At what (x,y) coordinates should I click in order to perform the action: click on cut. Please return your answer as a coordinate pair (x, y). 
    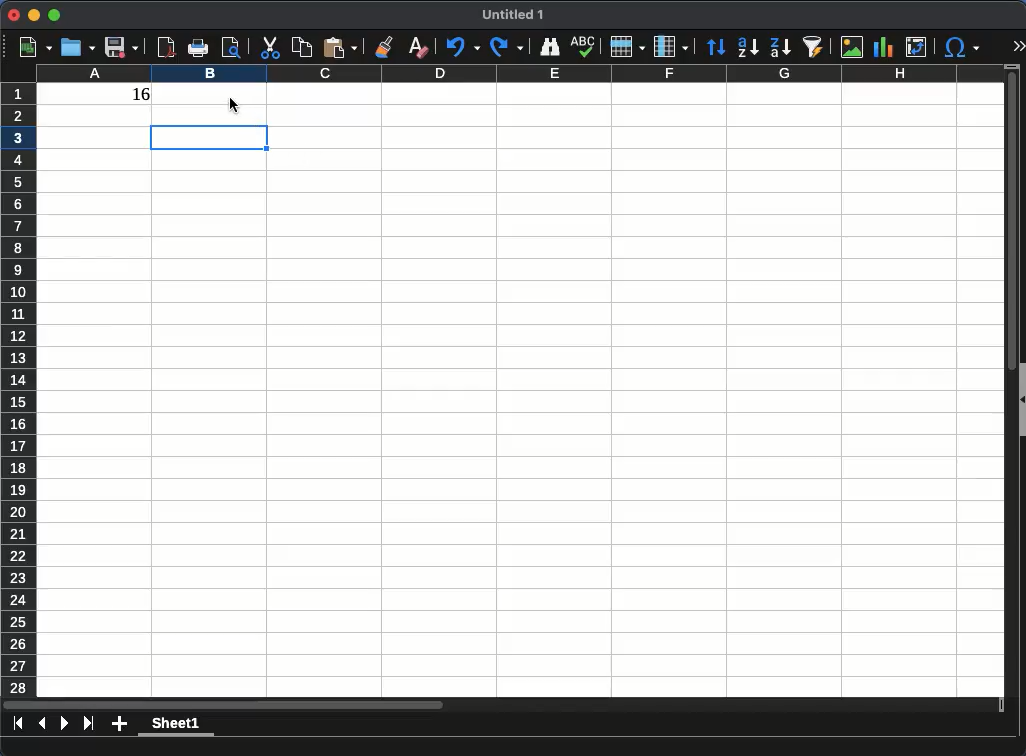
    Looking at the image, I should click on (269, 48).